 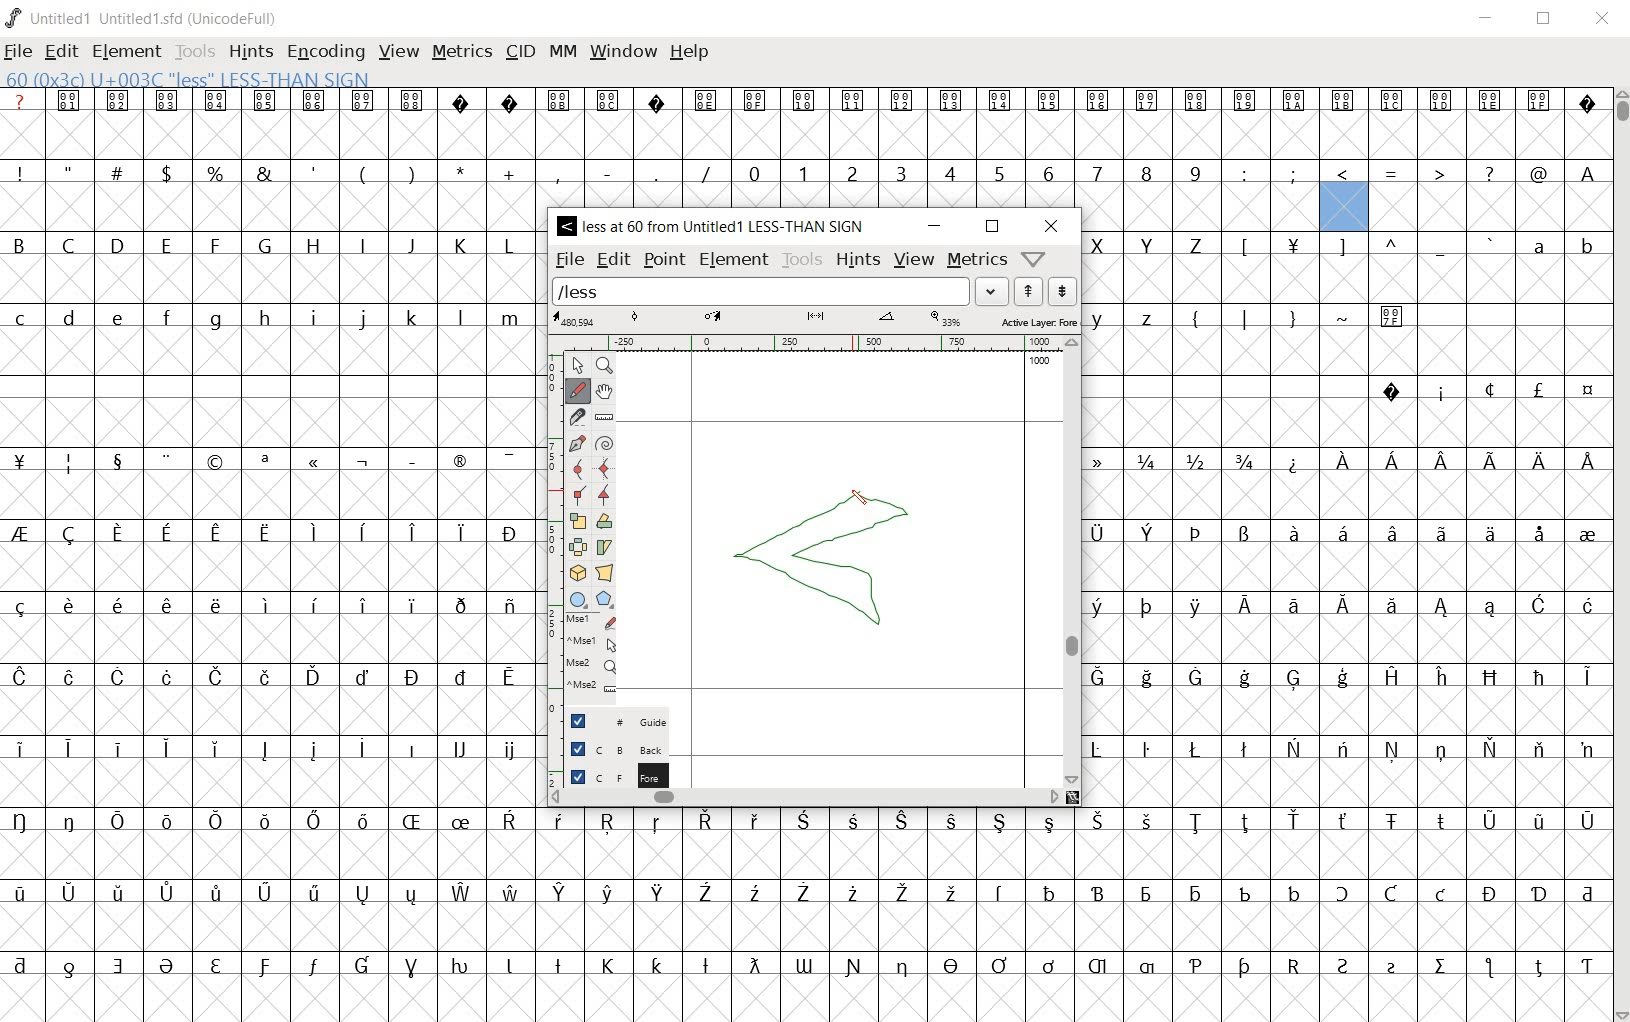 What do you see at coordinates (780, 291) in the screenshot?
I see `load word list` at bounding box center [780, 291].